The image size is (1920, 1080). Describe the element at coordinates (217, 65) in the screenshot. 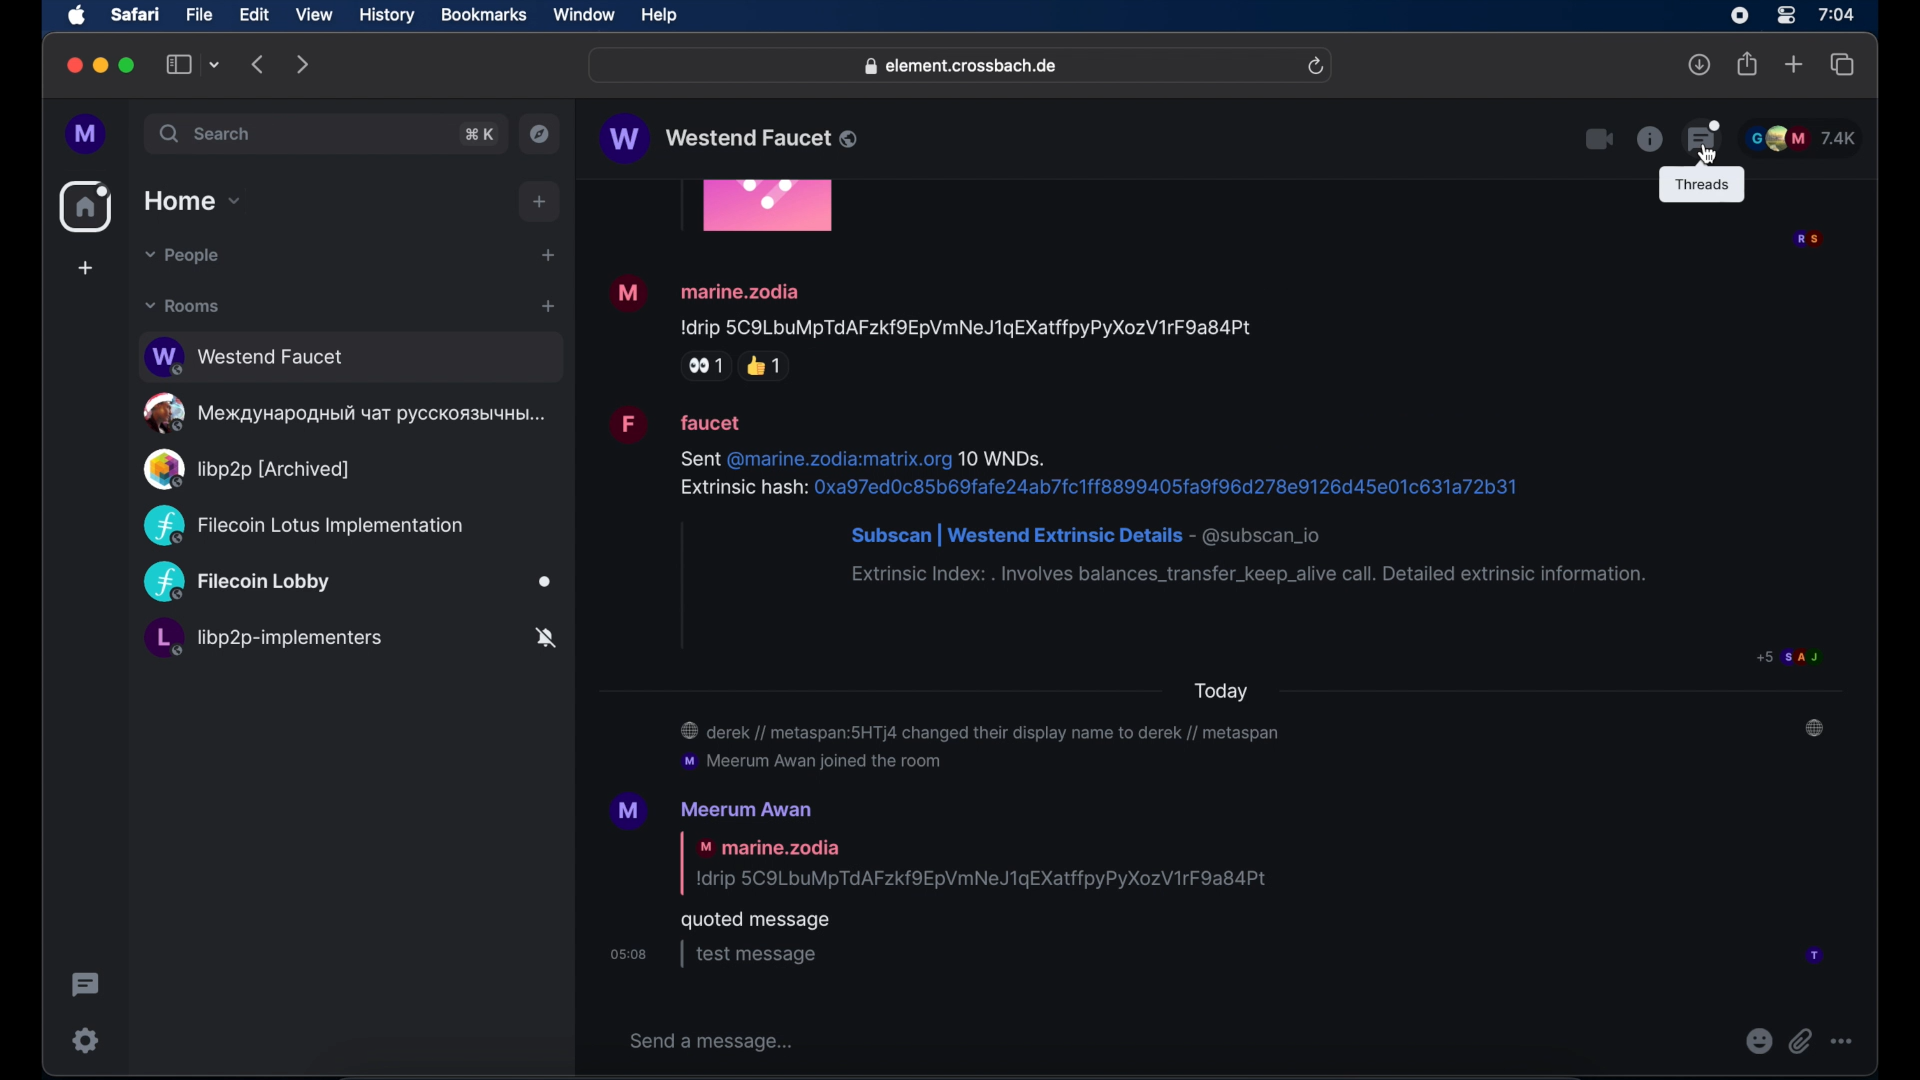

I see `tab group picker` at that location.